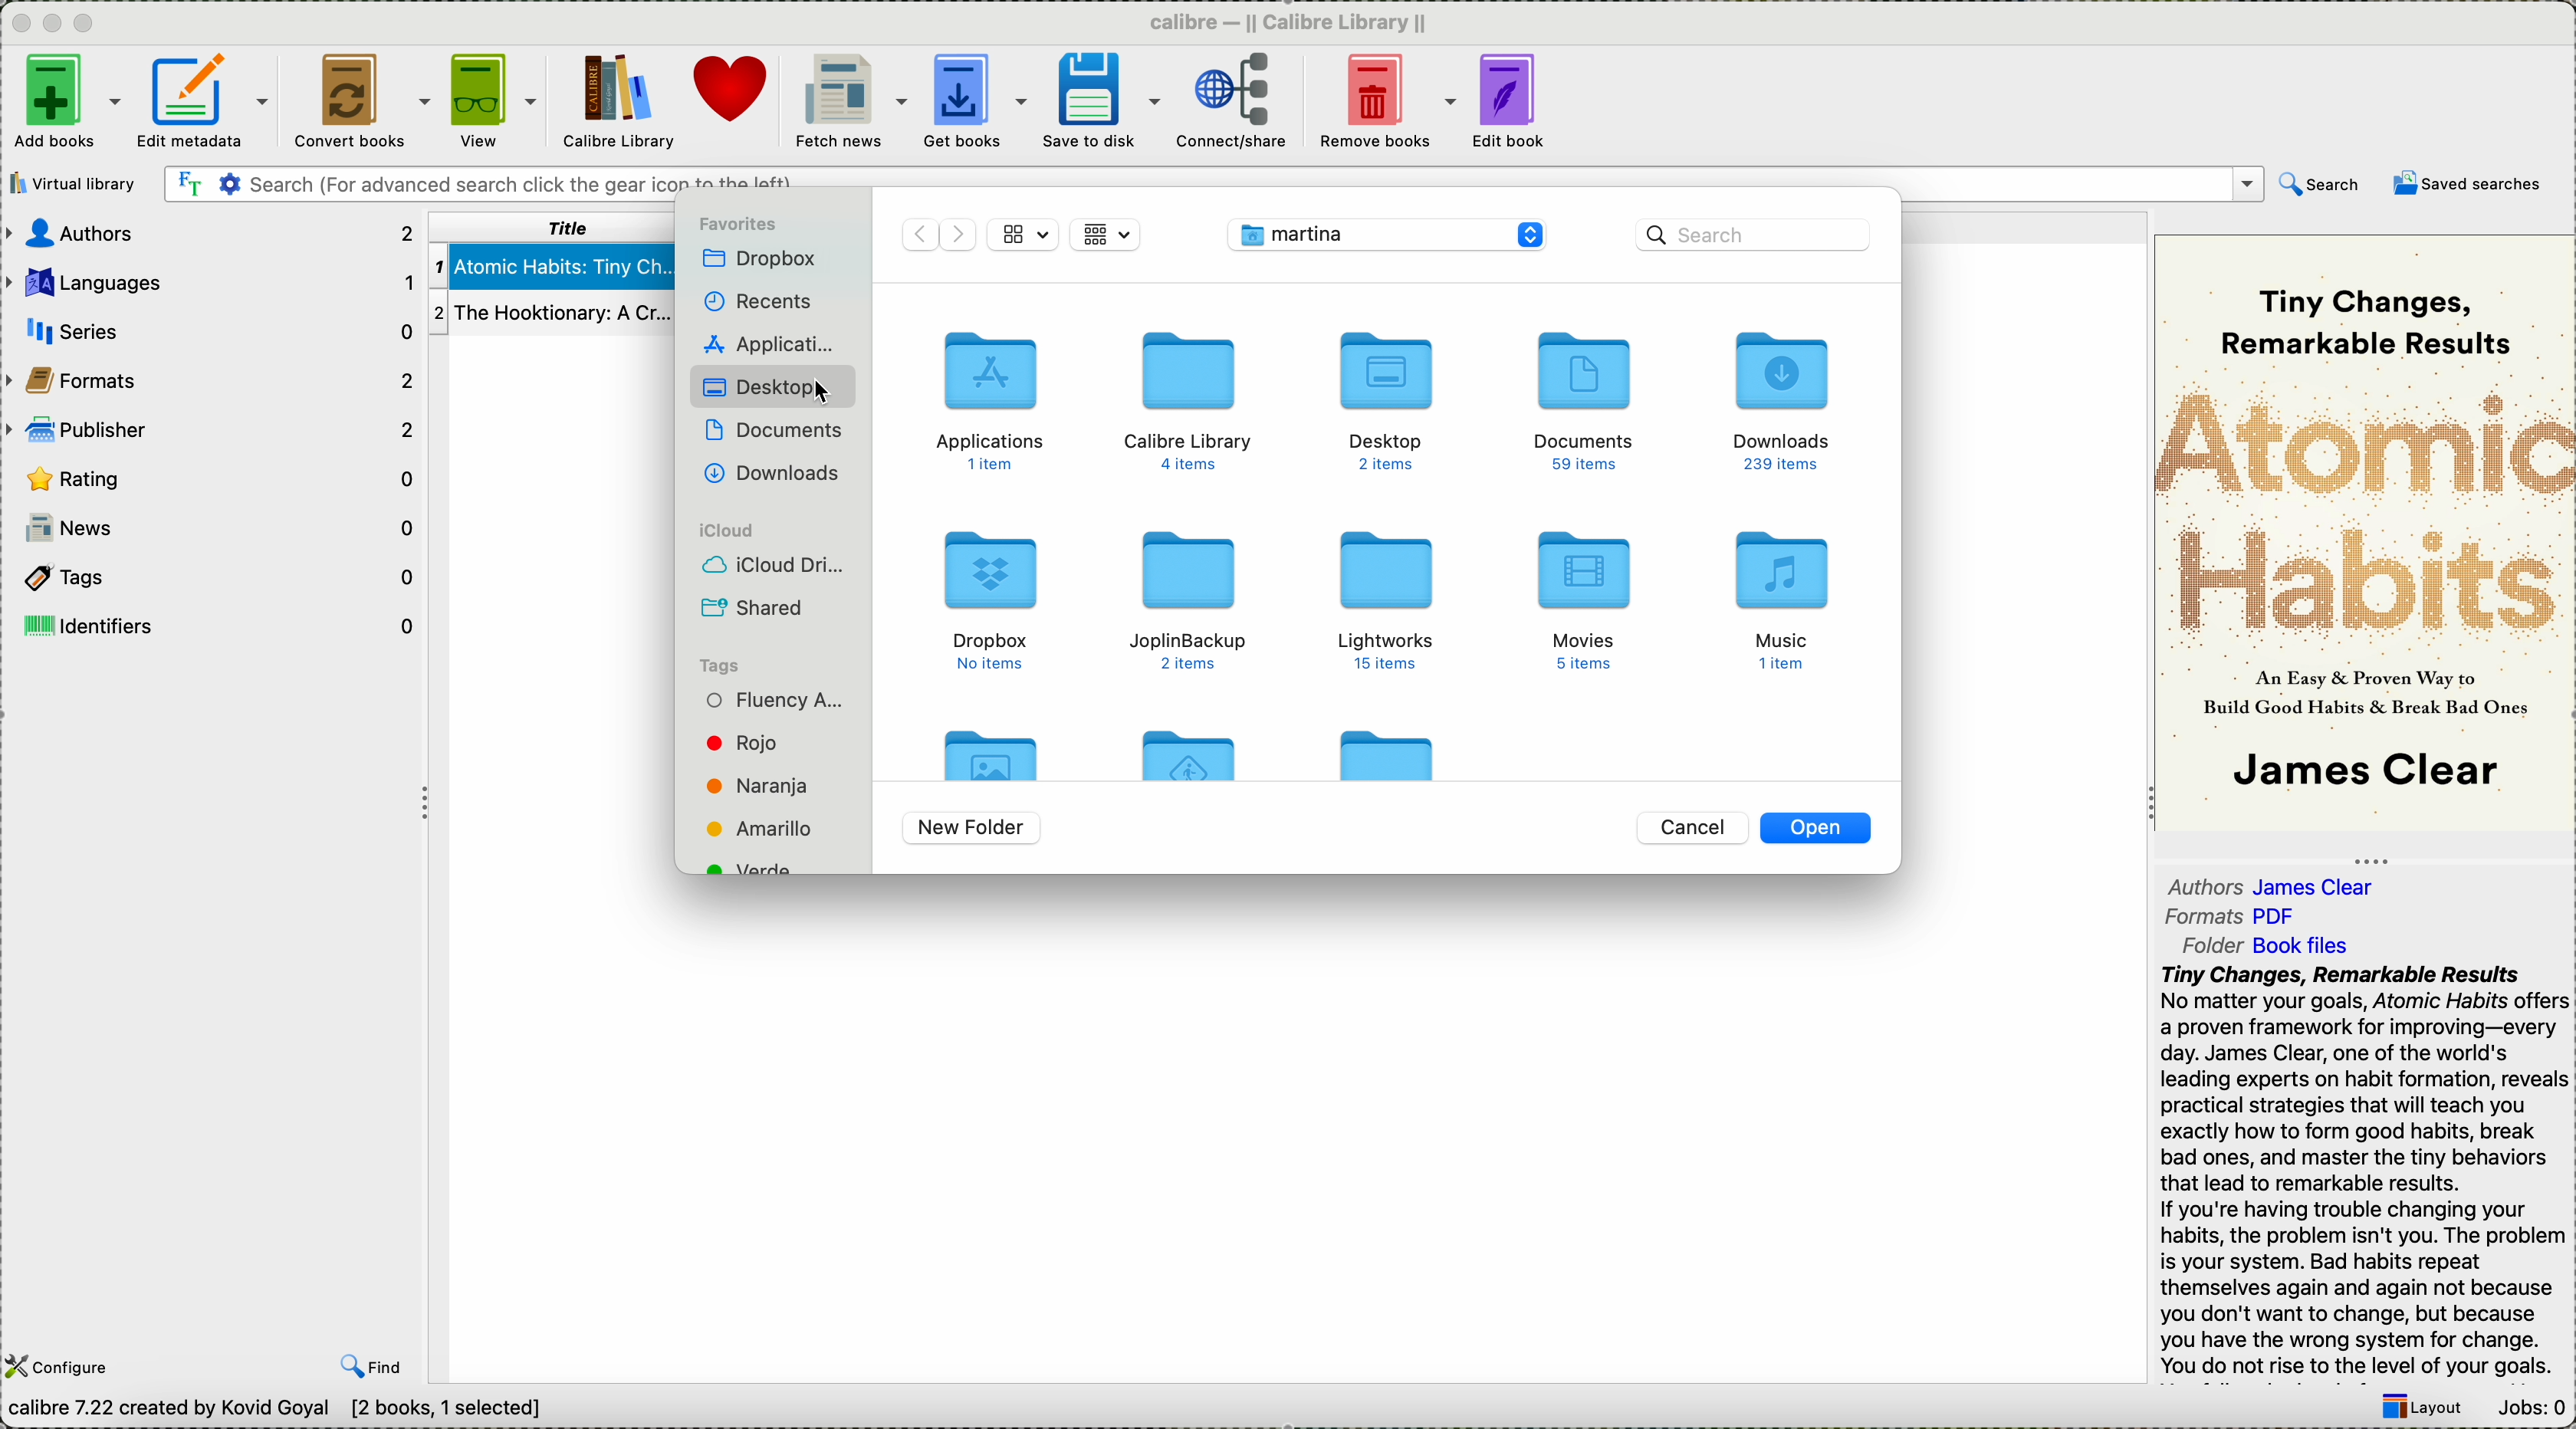  I want to click on recents, so click(757, 301).